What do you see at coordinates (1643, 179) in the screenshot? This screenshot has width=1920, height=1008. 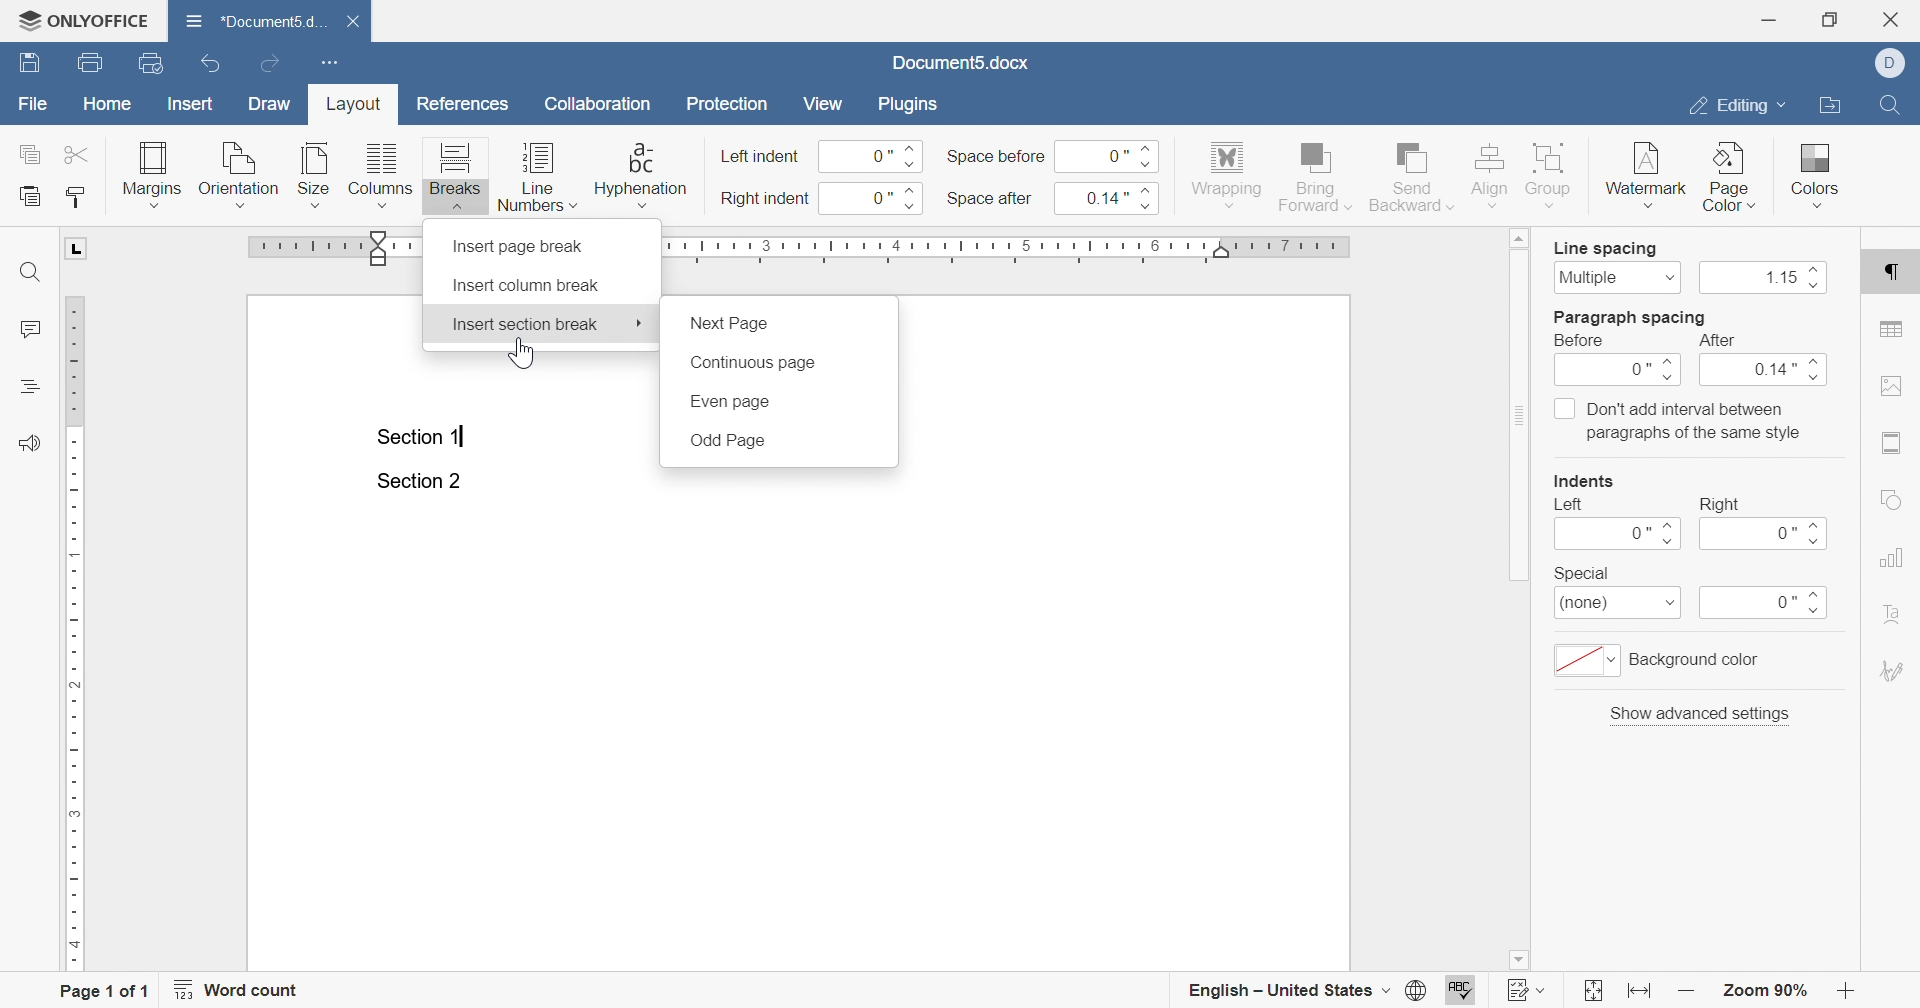 I see `watermark` at bounding box center [1643, 179].